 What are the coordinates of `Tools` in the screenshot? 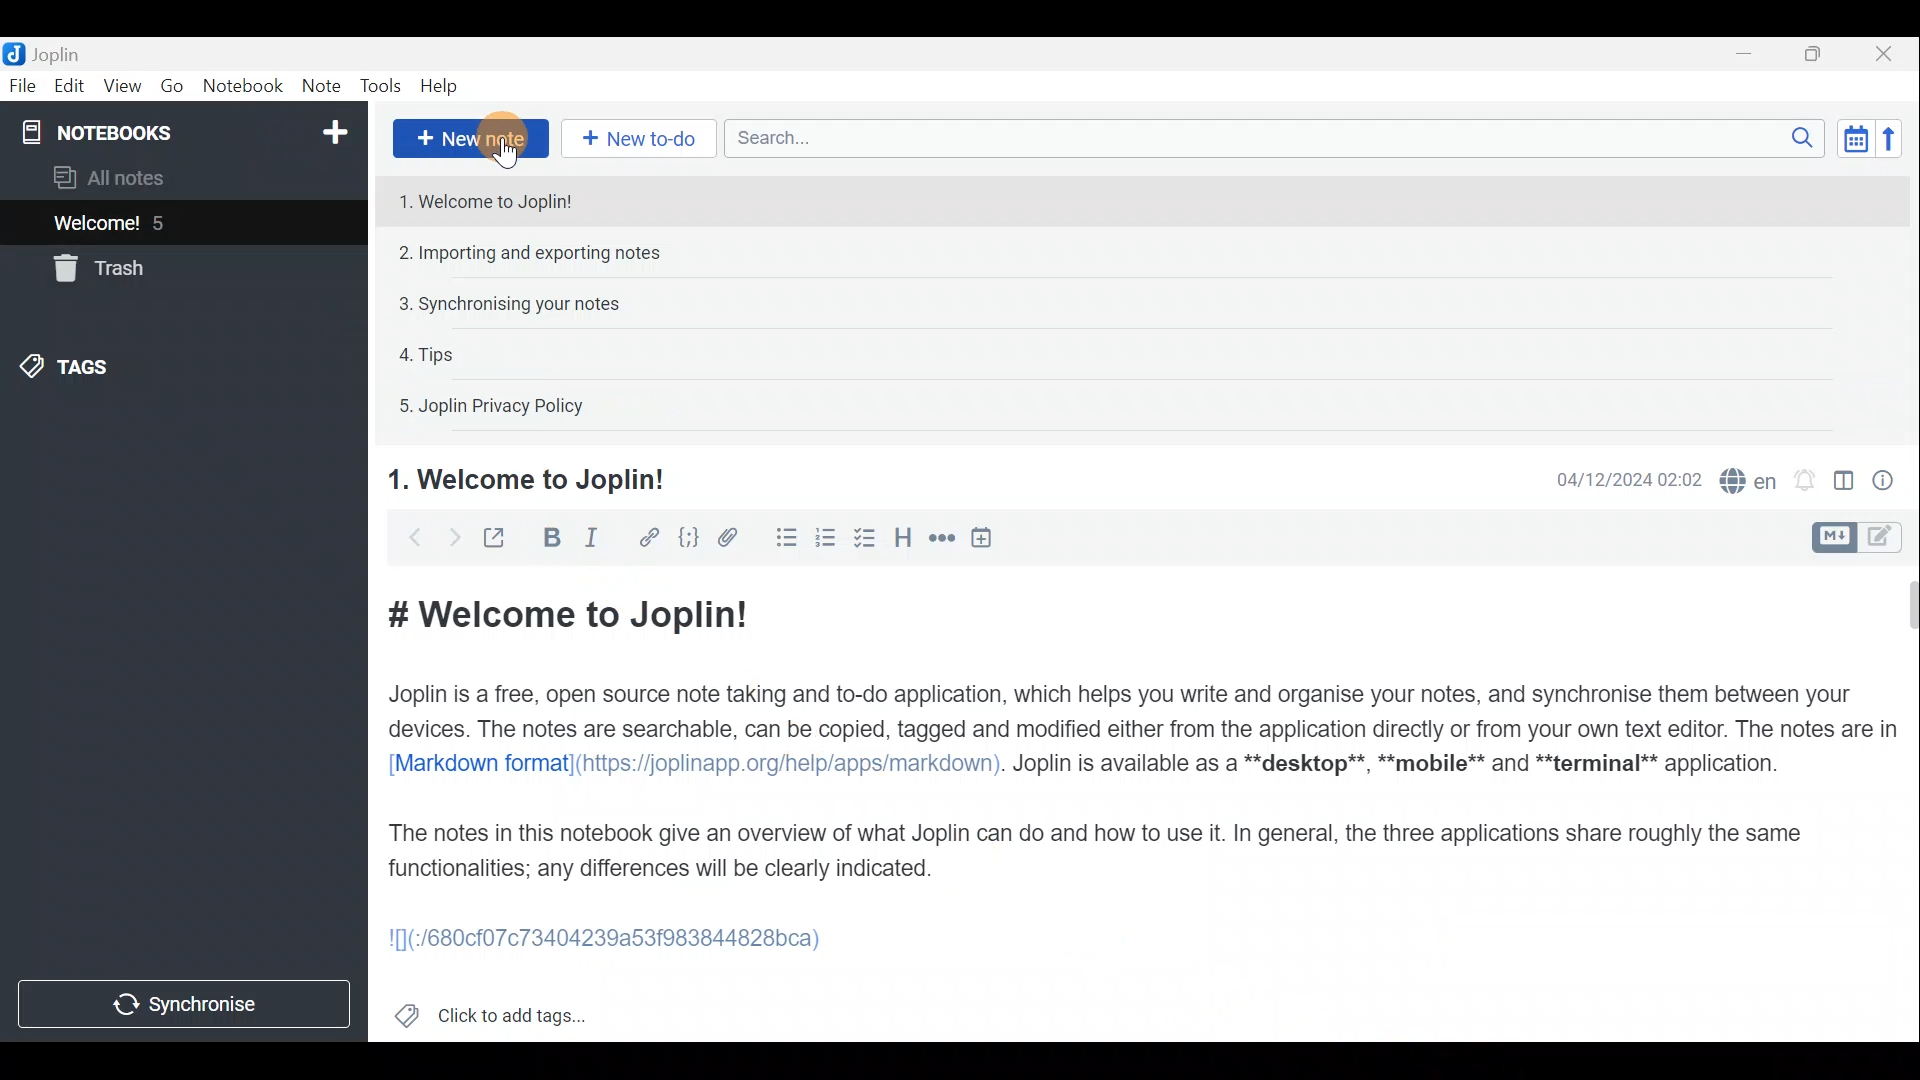 It's located at (375, 83).